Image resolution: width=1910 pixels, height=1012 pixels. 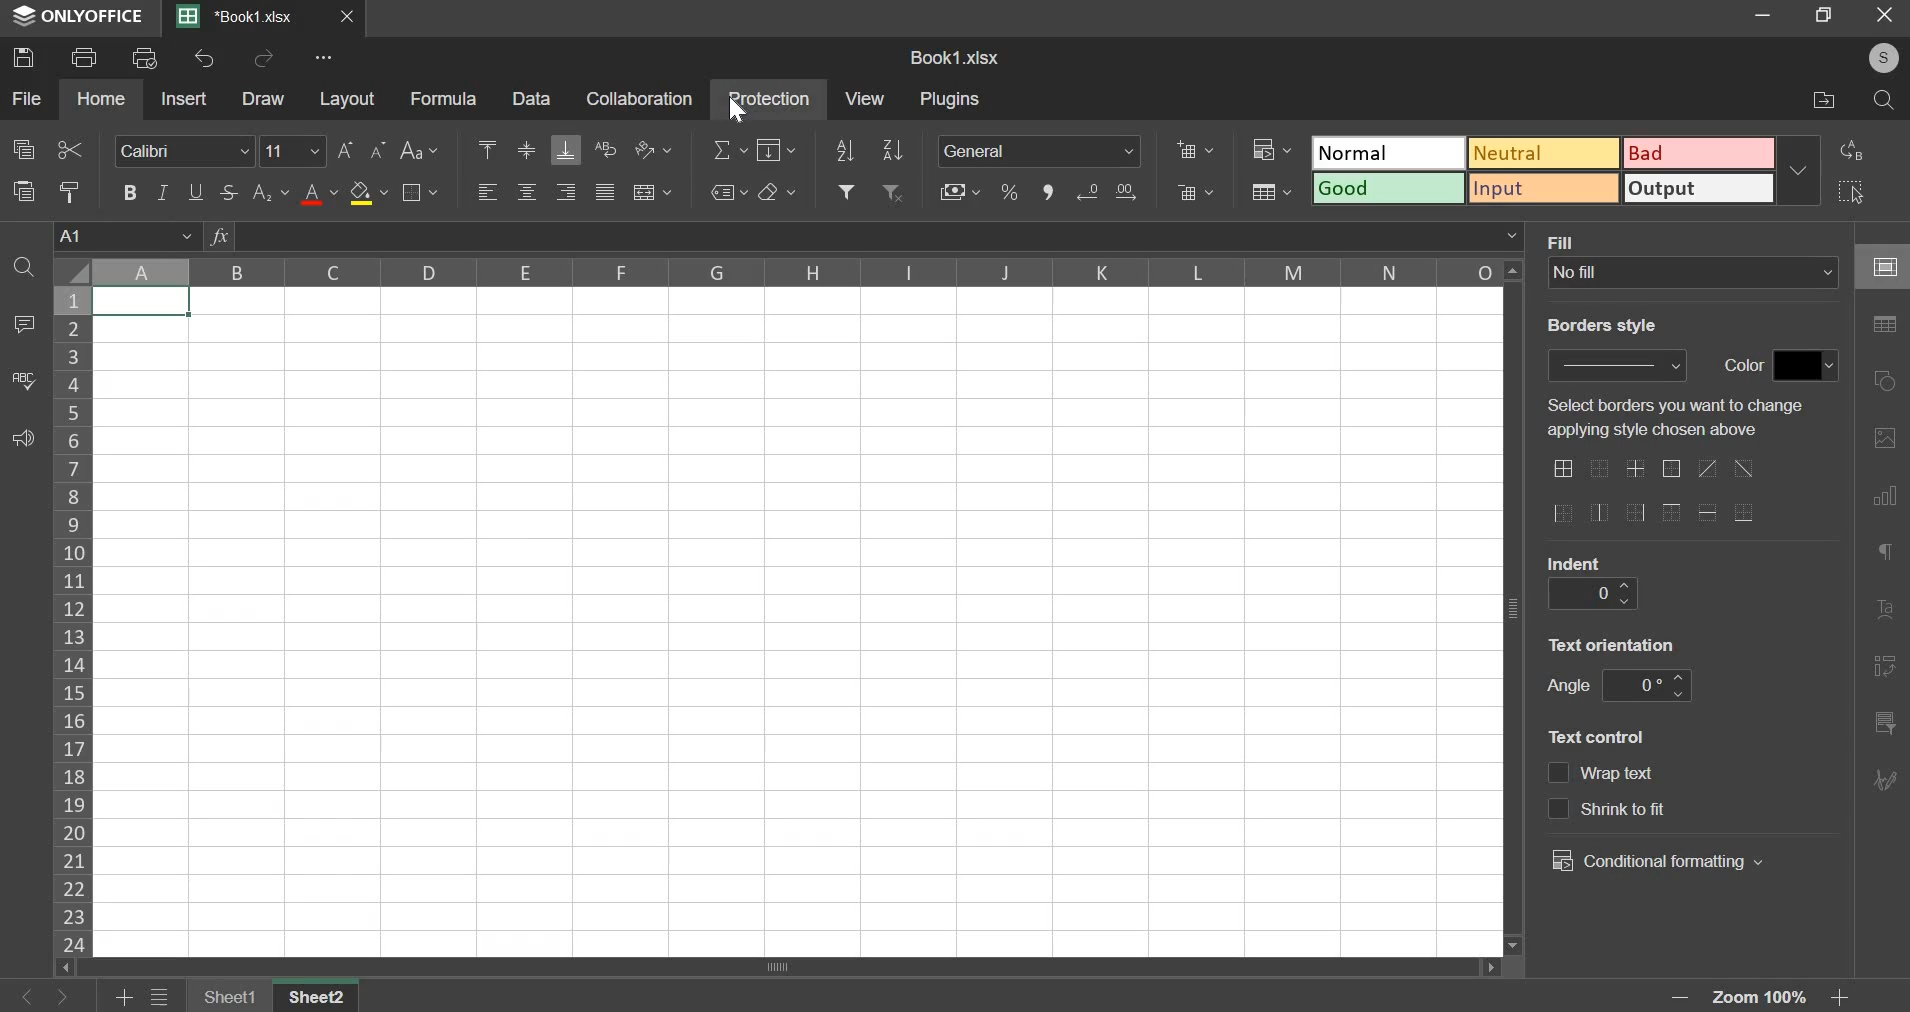 I want to click on add, so click(x=126, y=998).